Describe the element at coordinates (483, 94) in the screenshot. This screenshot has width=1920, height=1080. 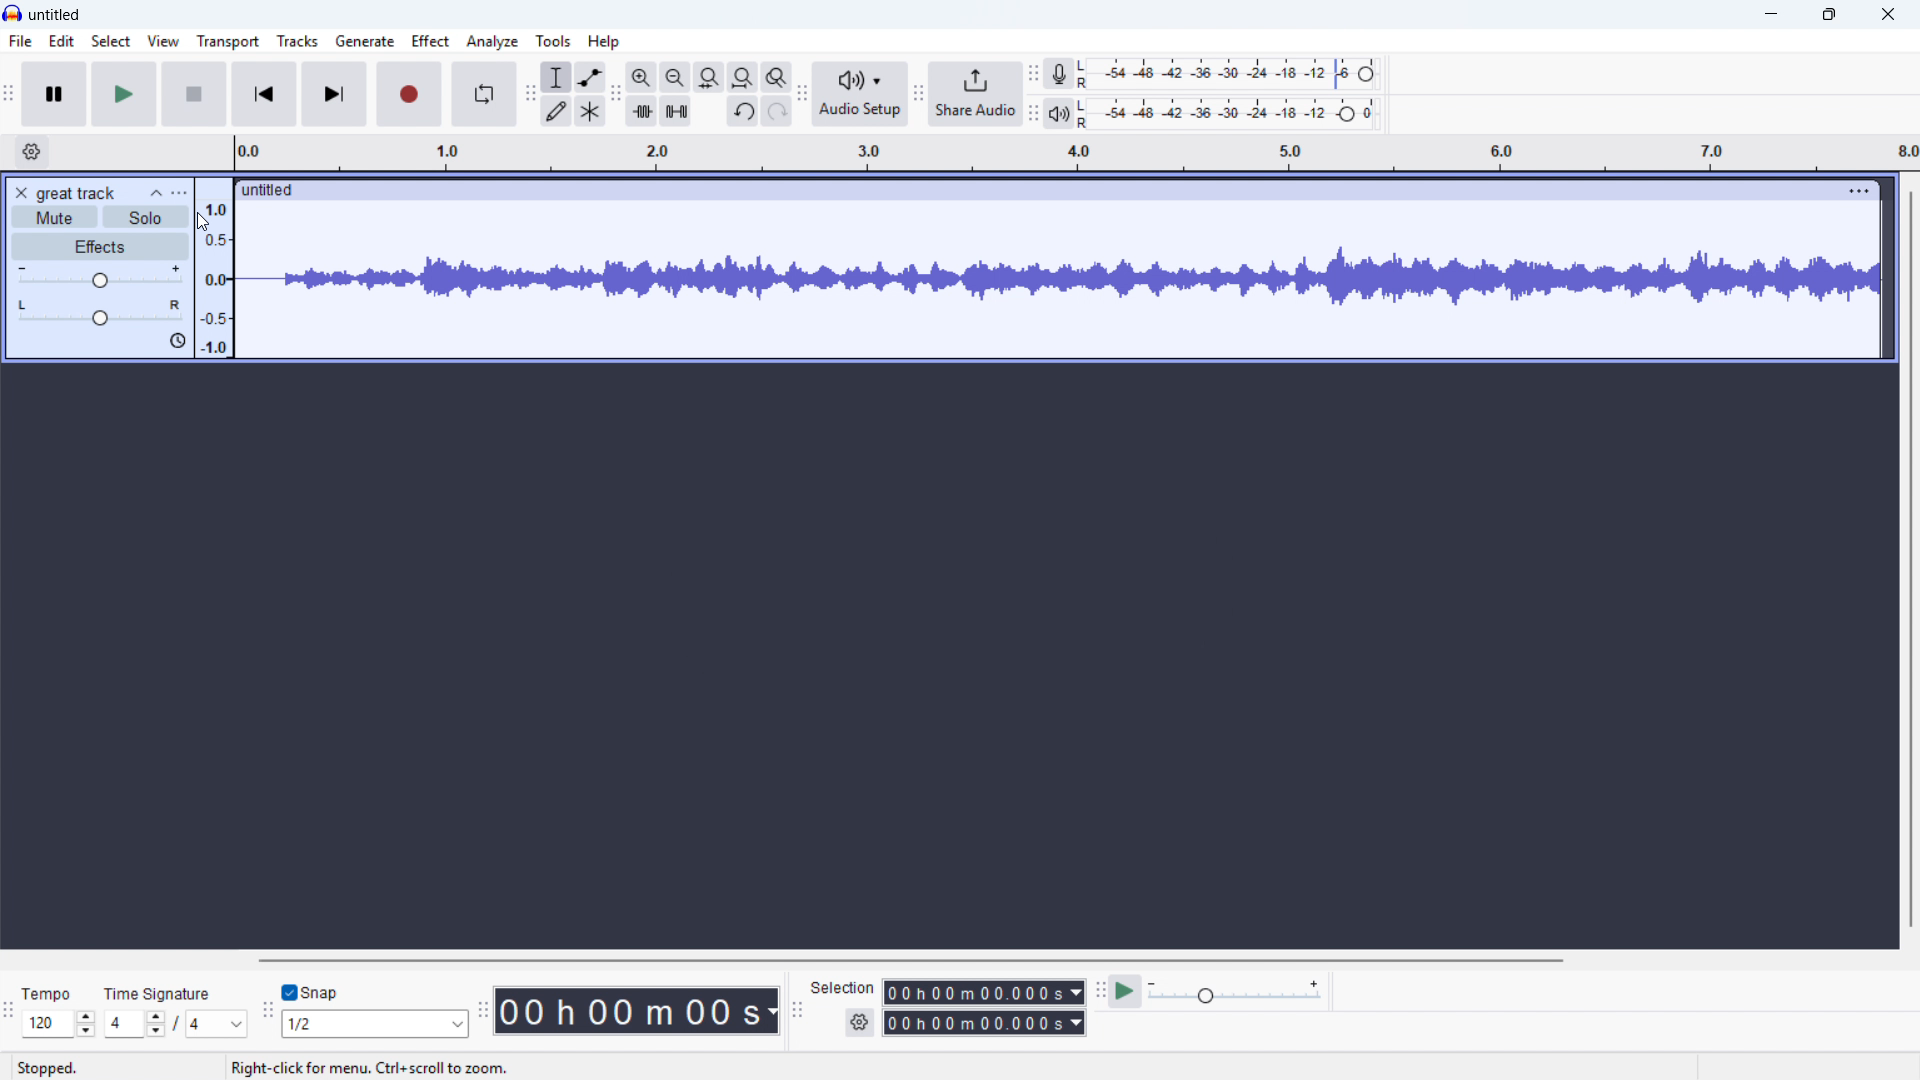
I see `Enable looping ` at that location.